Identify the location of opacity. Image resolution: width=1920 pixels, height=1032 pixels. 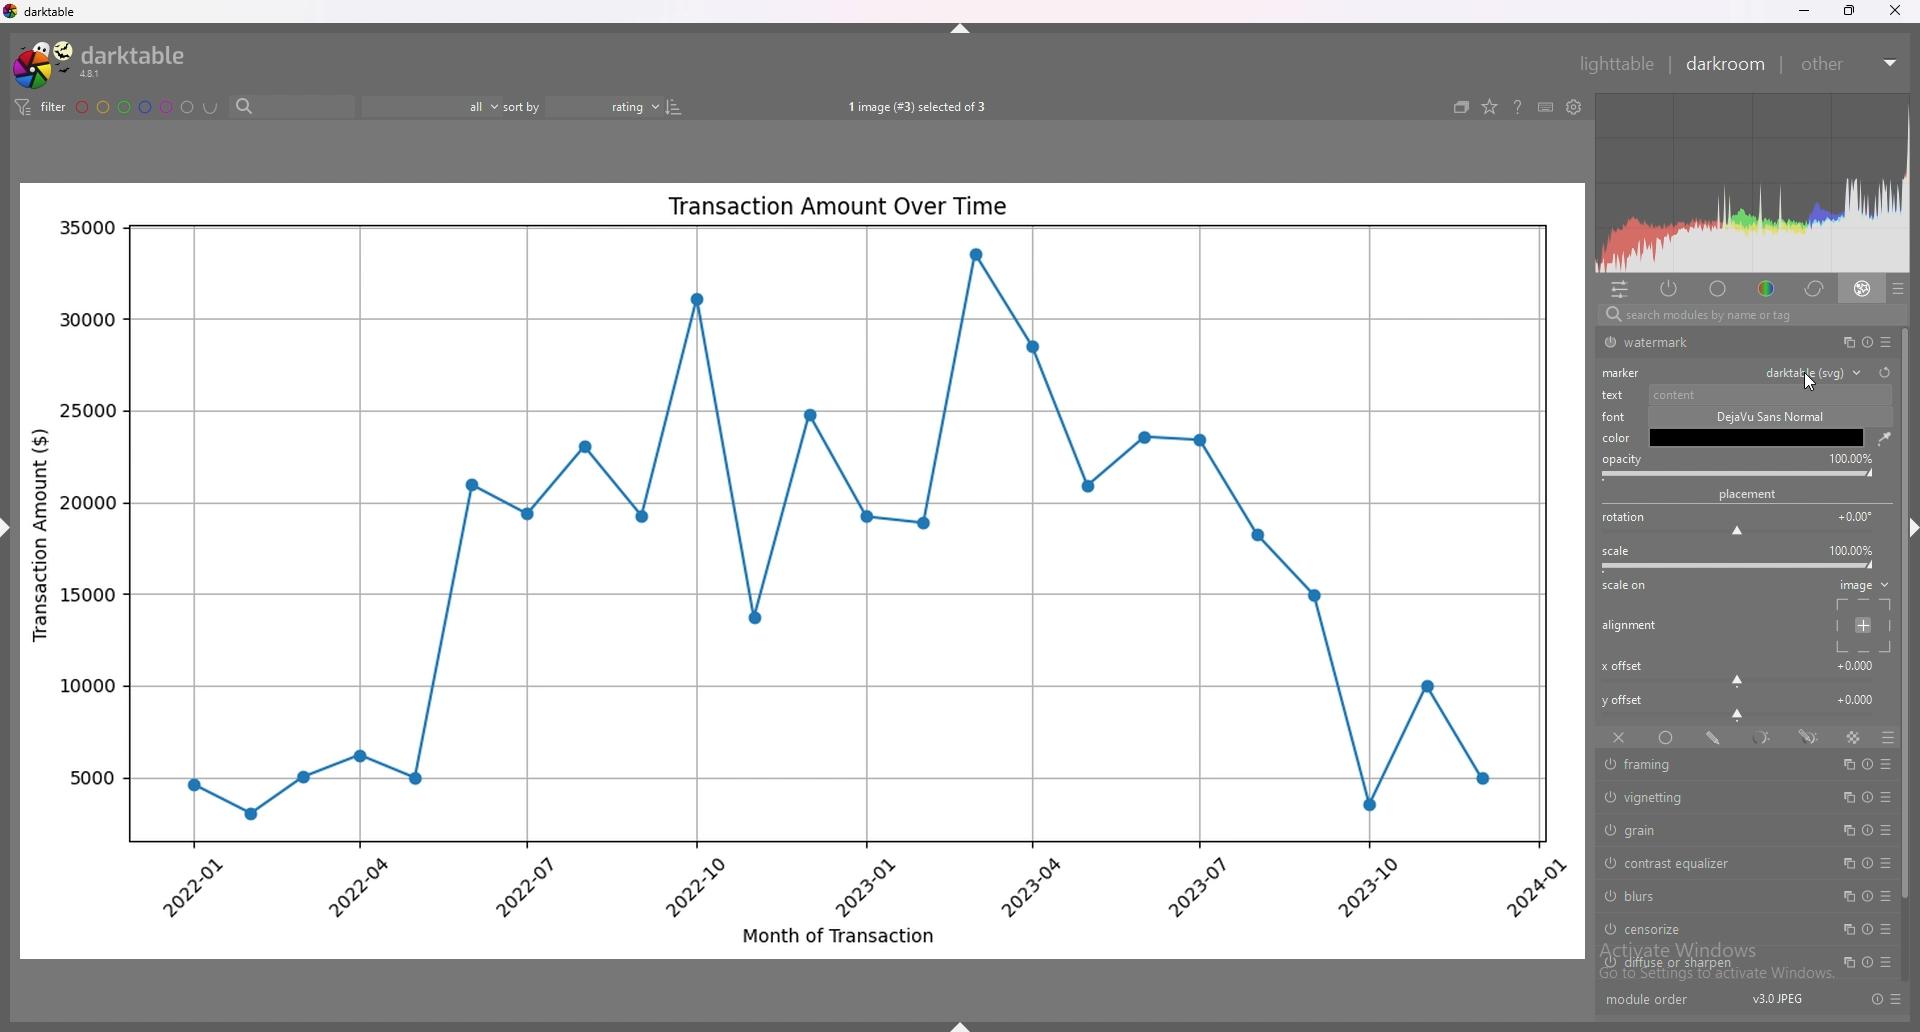
(1622, 460).